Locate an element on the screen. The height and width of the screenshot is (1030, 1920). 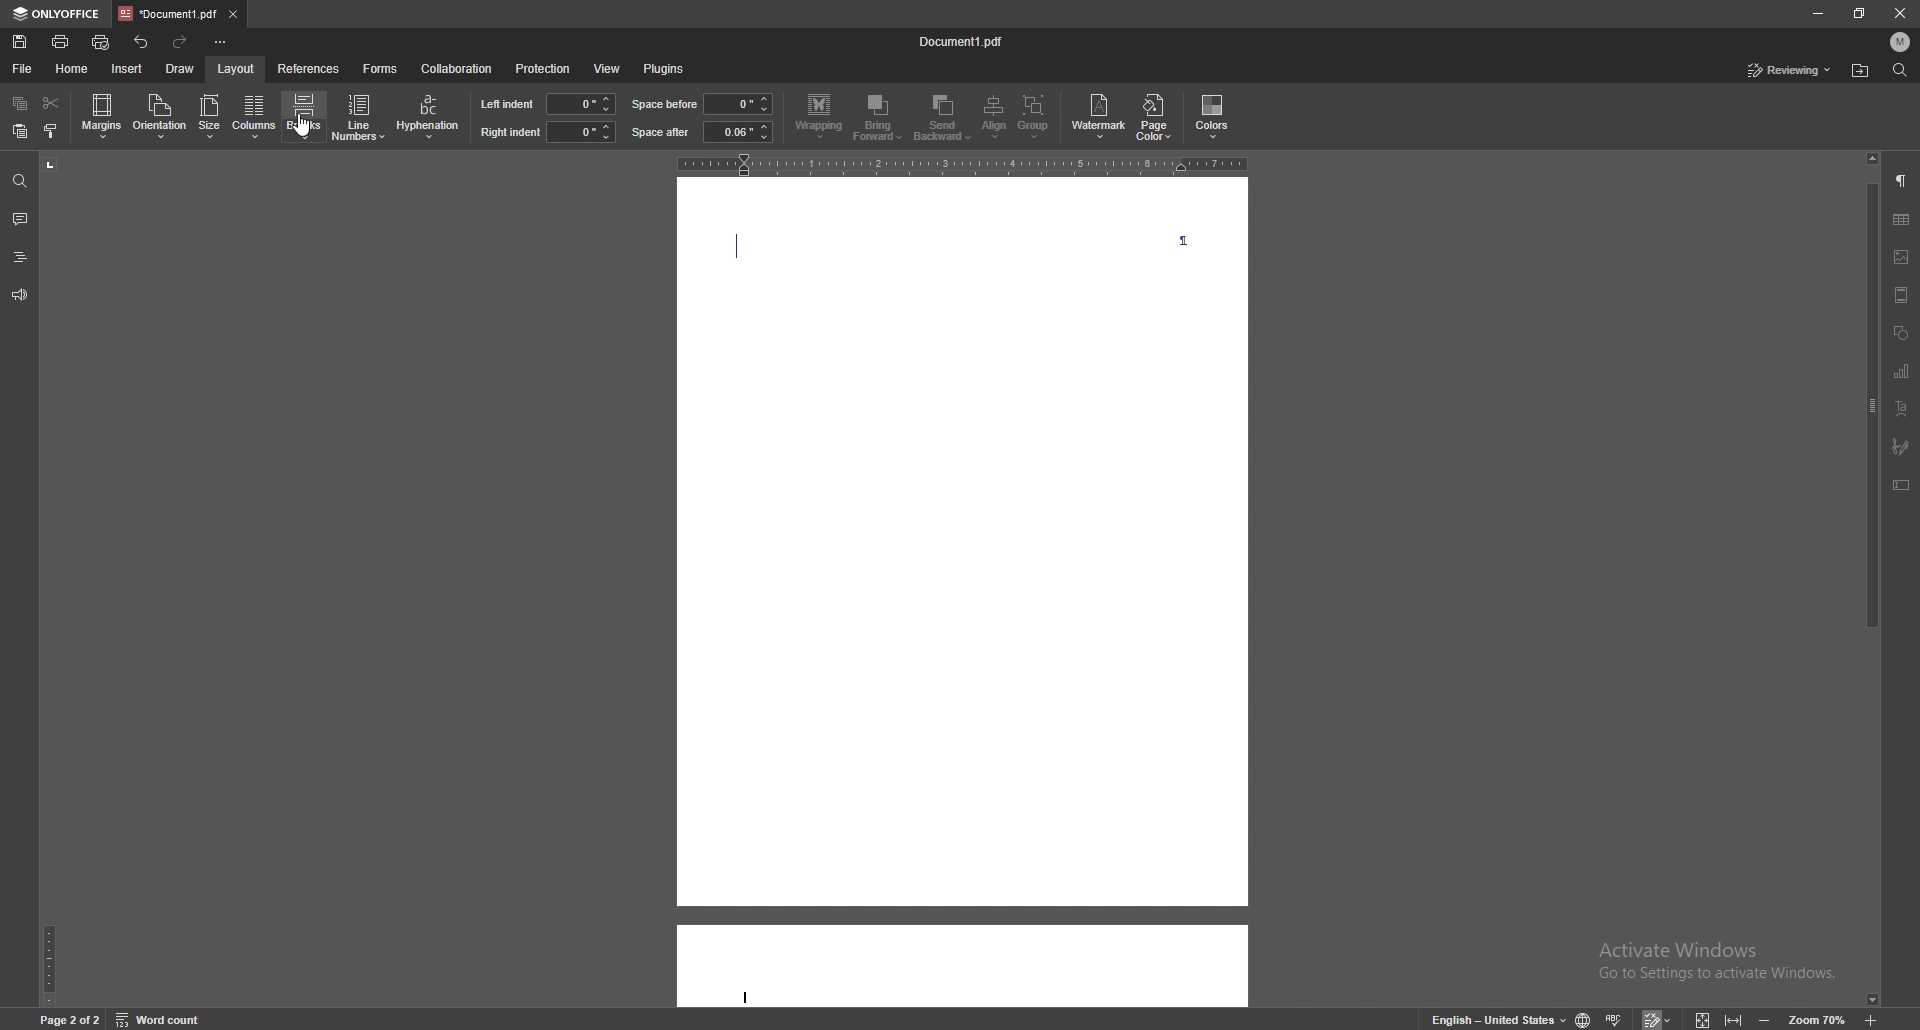
Align is located at coordinates (991, 119).